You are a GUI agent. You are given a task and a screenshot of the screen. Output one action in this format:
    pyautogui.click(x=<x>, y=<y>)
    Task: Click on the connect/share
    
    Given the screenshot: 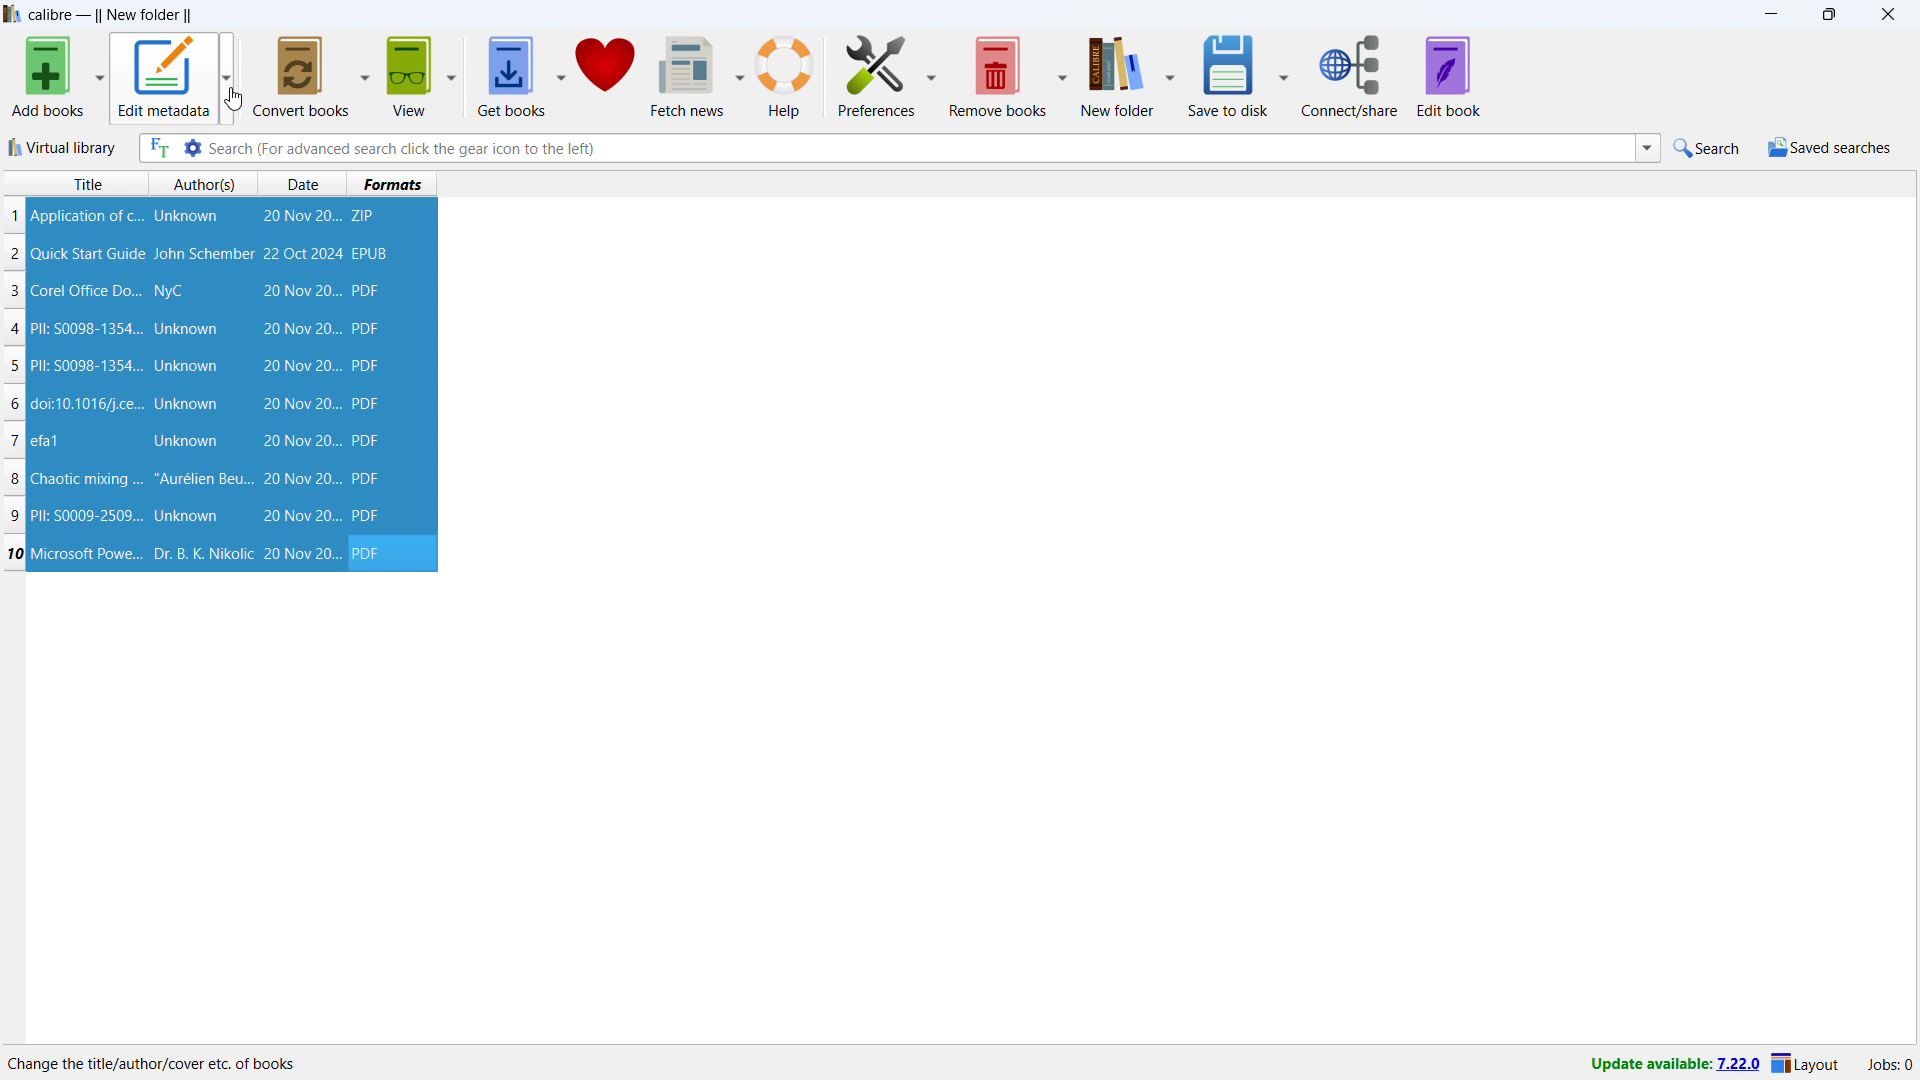 What is the action you would take?
    pyautogui.click(x=1350, y=75)
    